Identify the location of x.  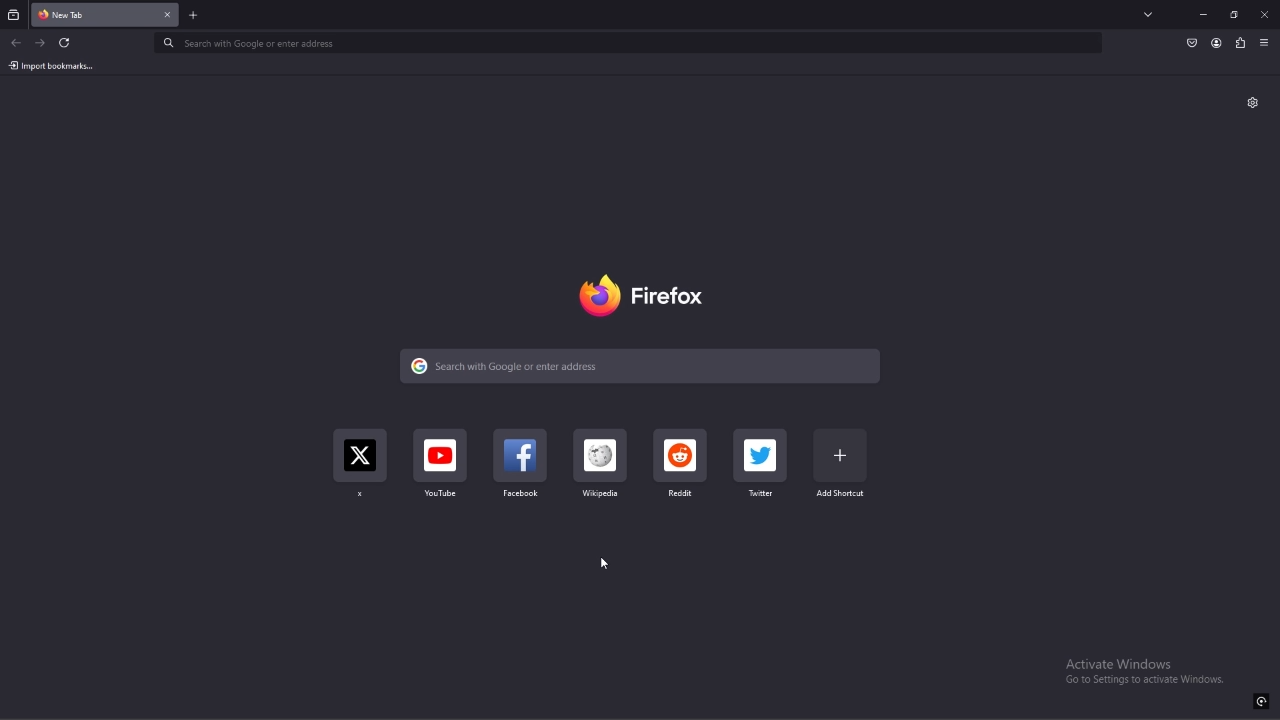
(361, 467).